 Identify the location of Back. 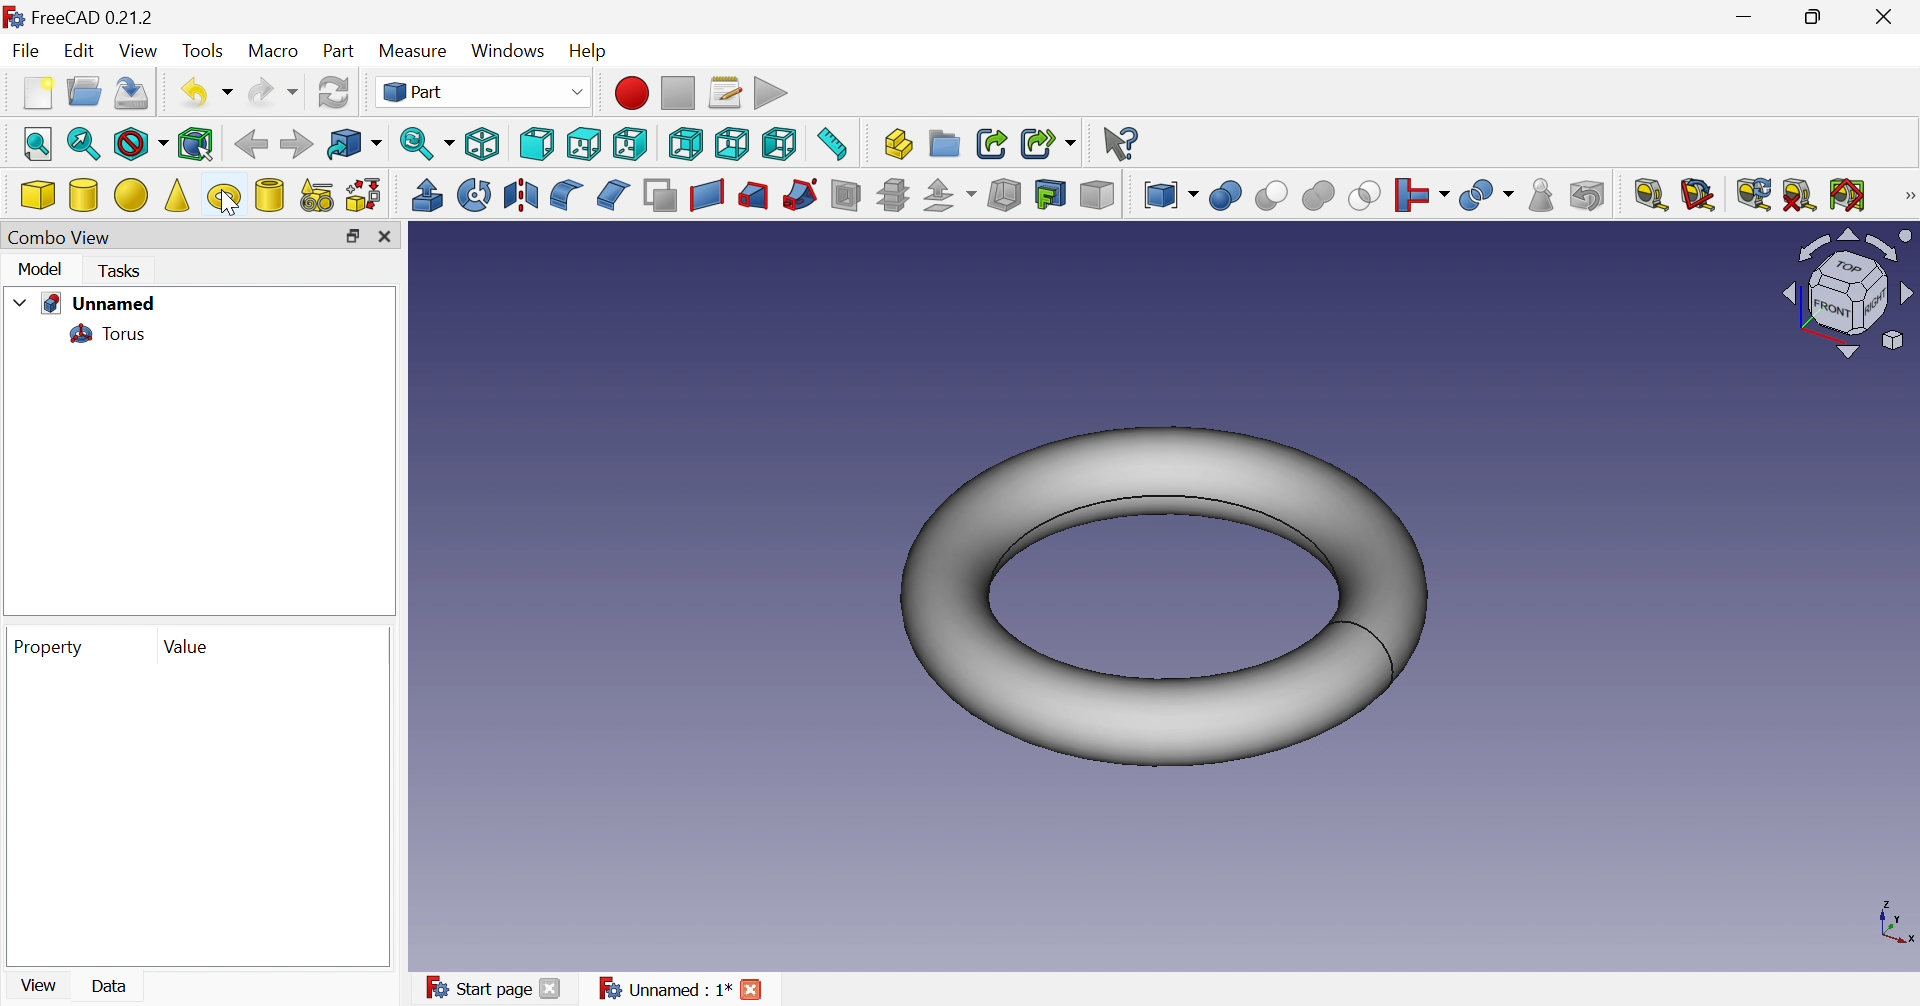
(249, 145).